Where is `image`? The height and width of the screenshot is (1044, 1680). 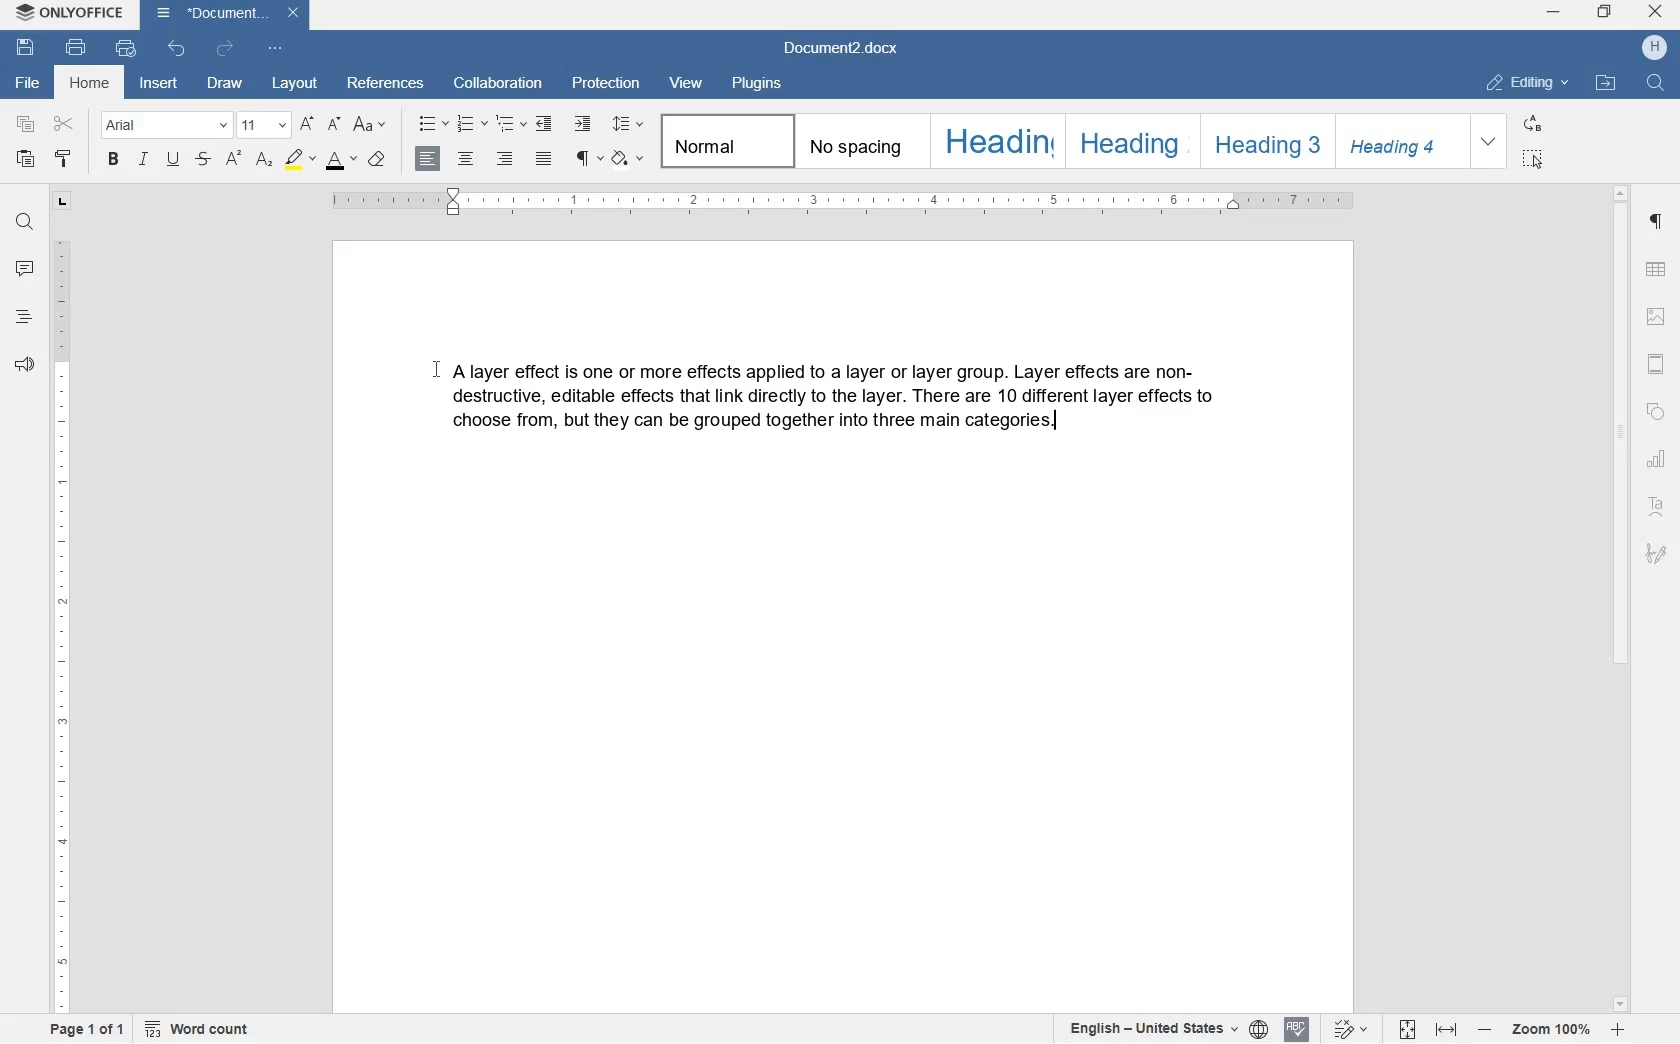
image is located at coordinates (1656, 316).